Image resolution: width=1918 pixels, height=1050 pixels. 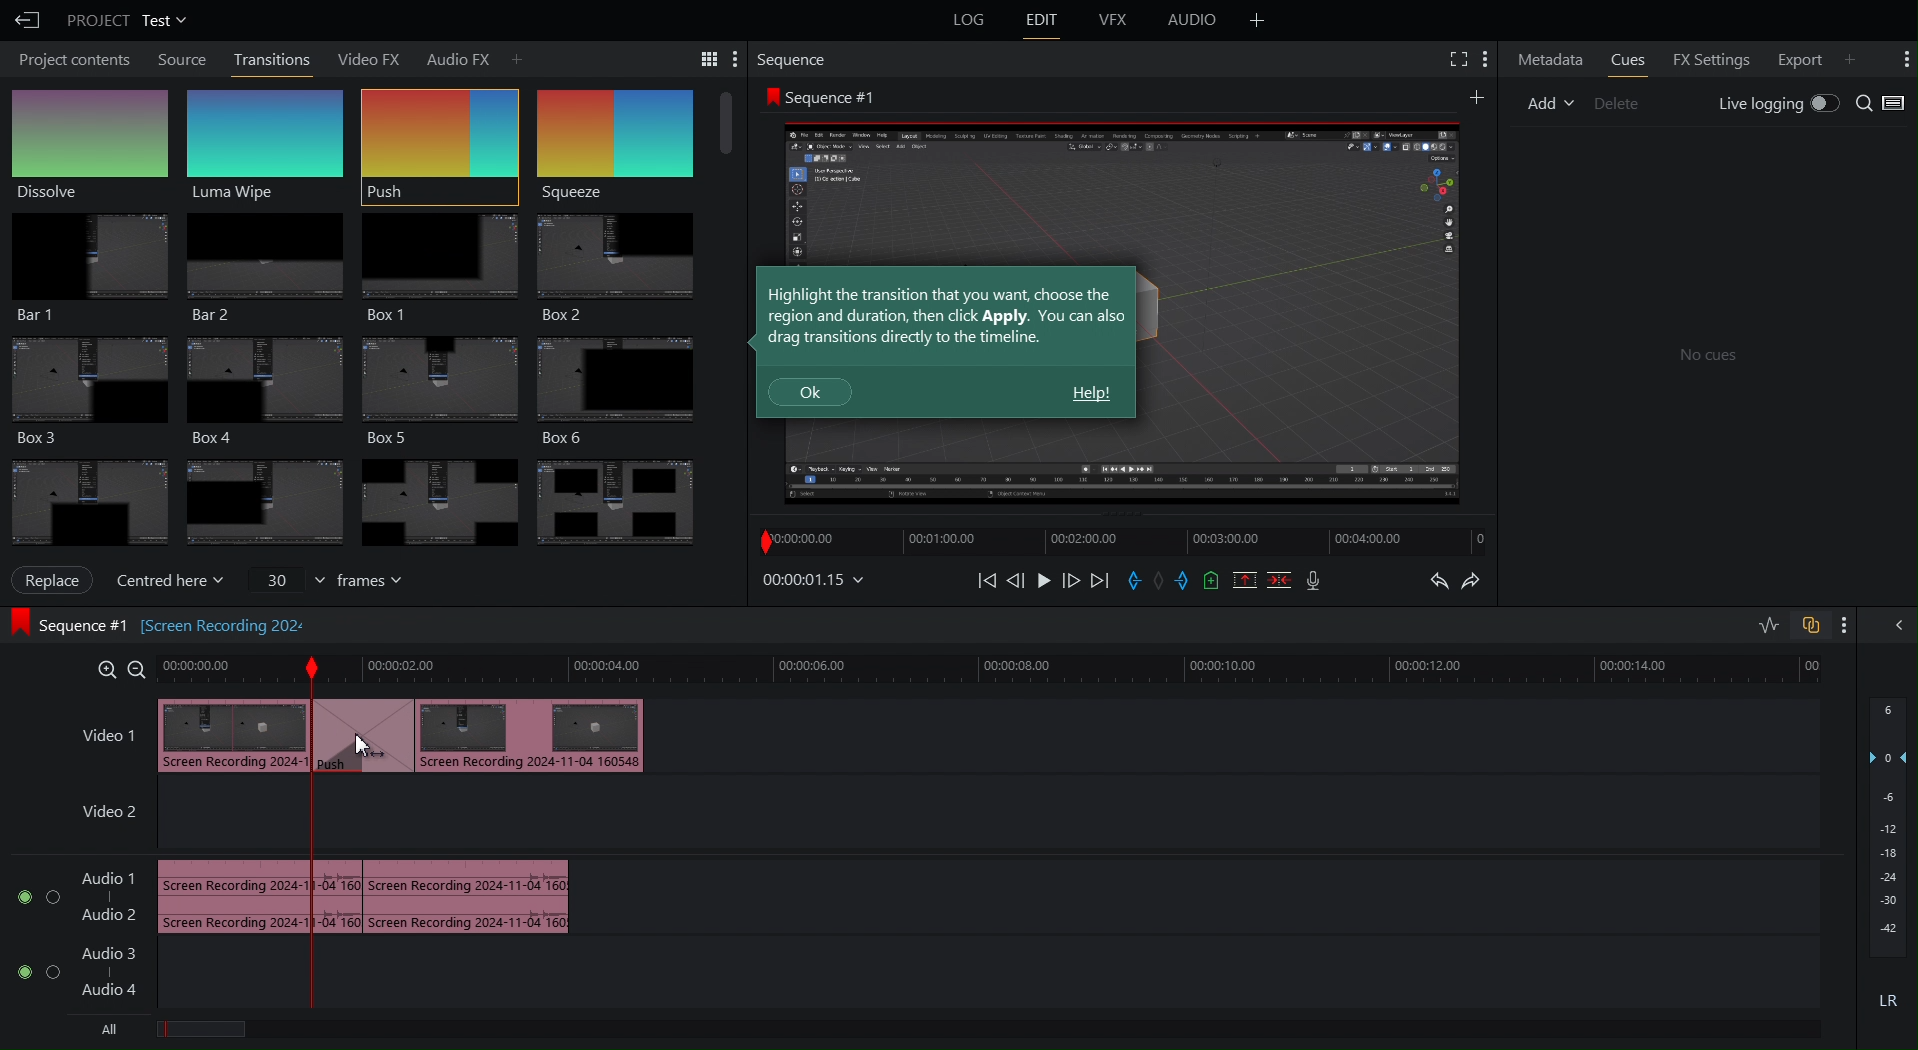 What do you see at coordinates (267, 143) in the screenshot?
I see `Luma Wipe` at bounding box center [267, 143].